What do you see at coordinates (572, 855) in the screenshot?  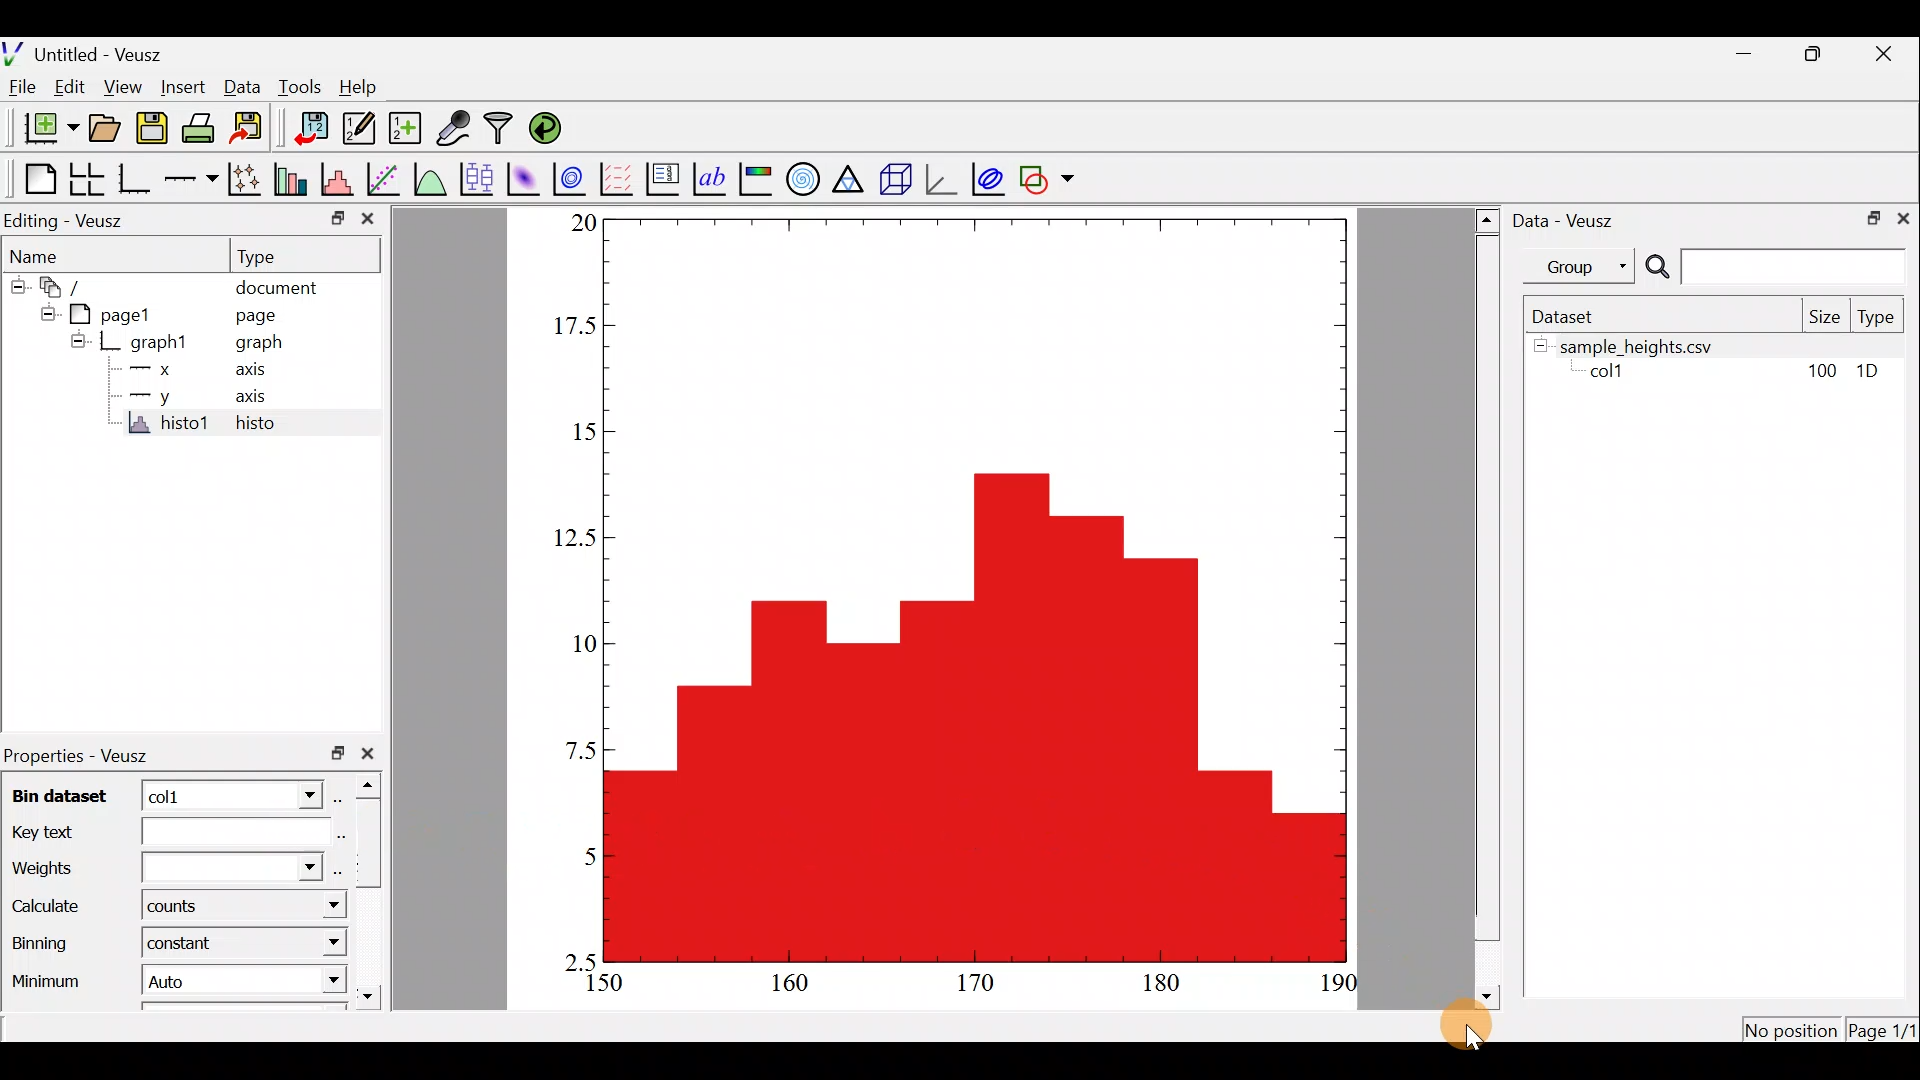 I see `5` at bounding box center [572, 855].